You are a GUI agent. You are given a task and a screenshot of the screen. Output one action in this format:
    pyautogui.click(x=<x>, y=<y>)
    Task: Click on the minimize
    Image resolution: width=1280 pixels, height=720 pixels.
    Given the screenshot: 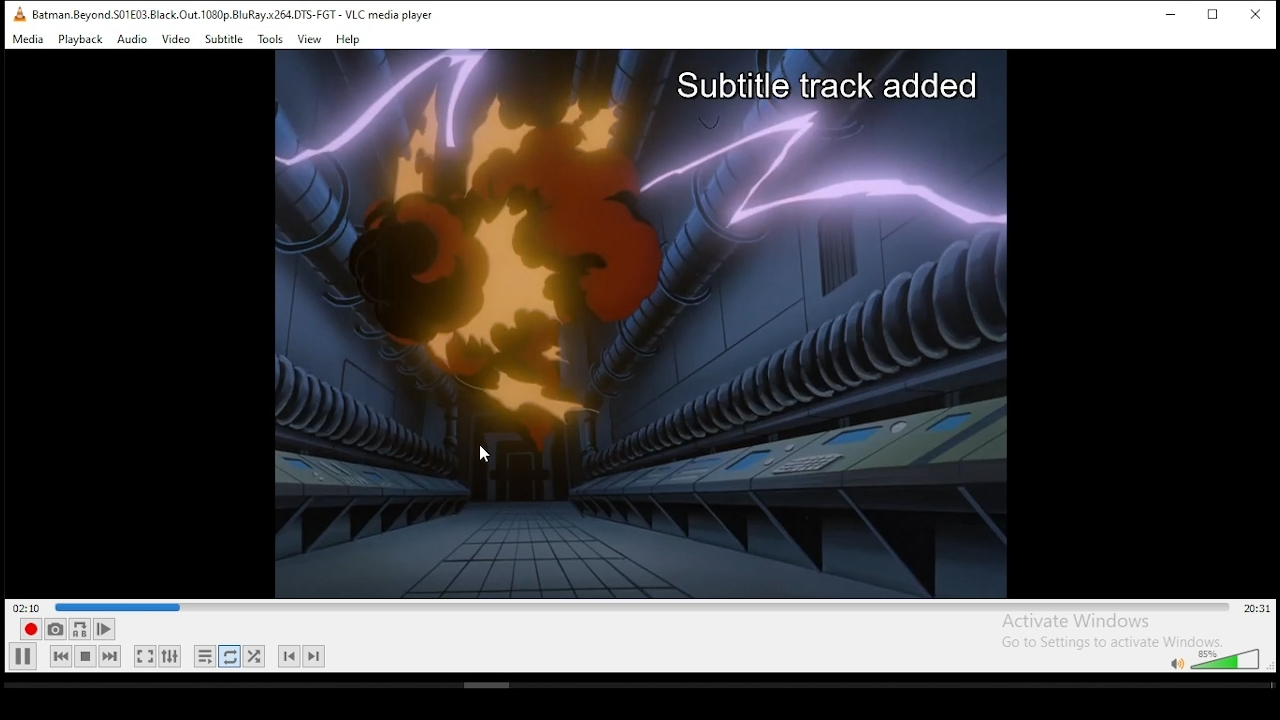 What is the action you would take?
    pyautogui.click(x=1168, y=16)
    